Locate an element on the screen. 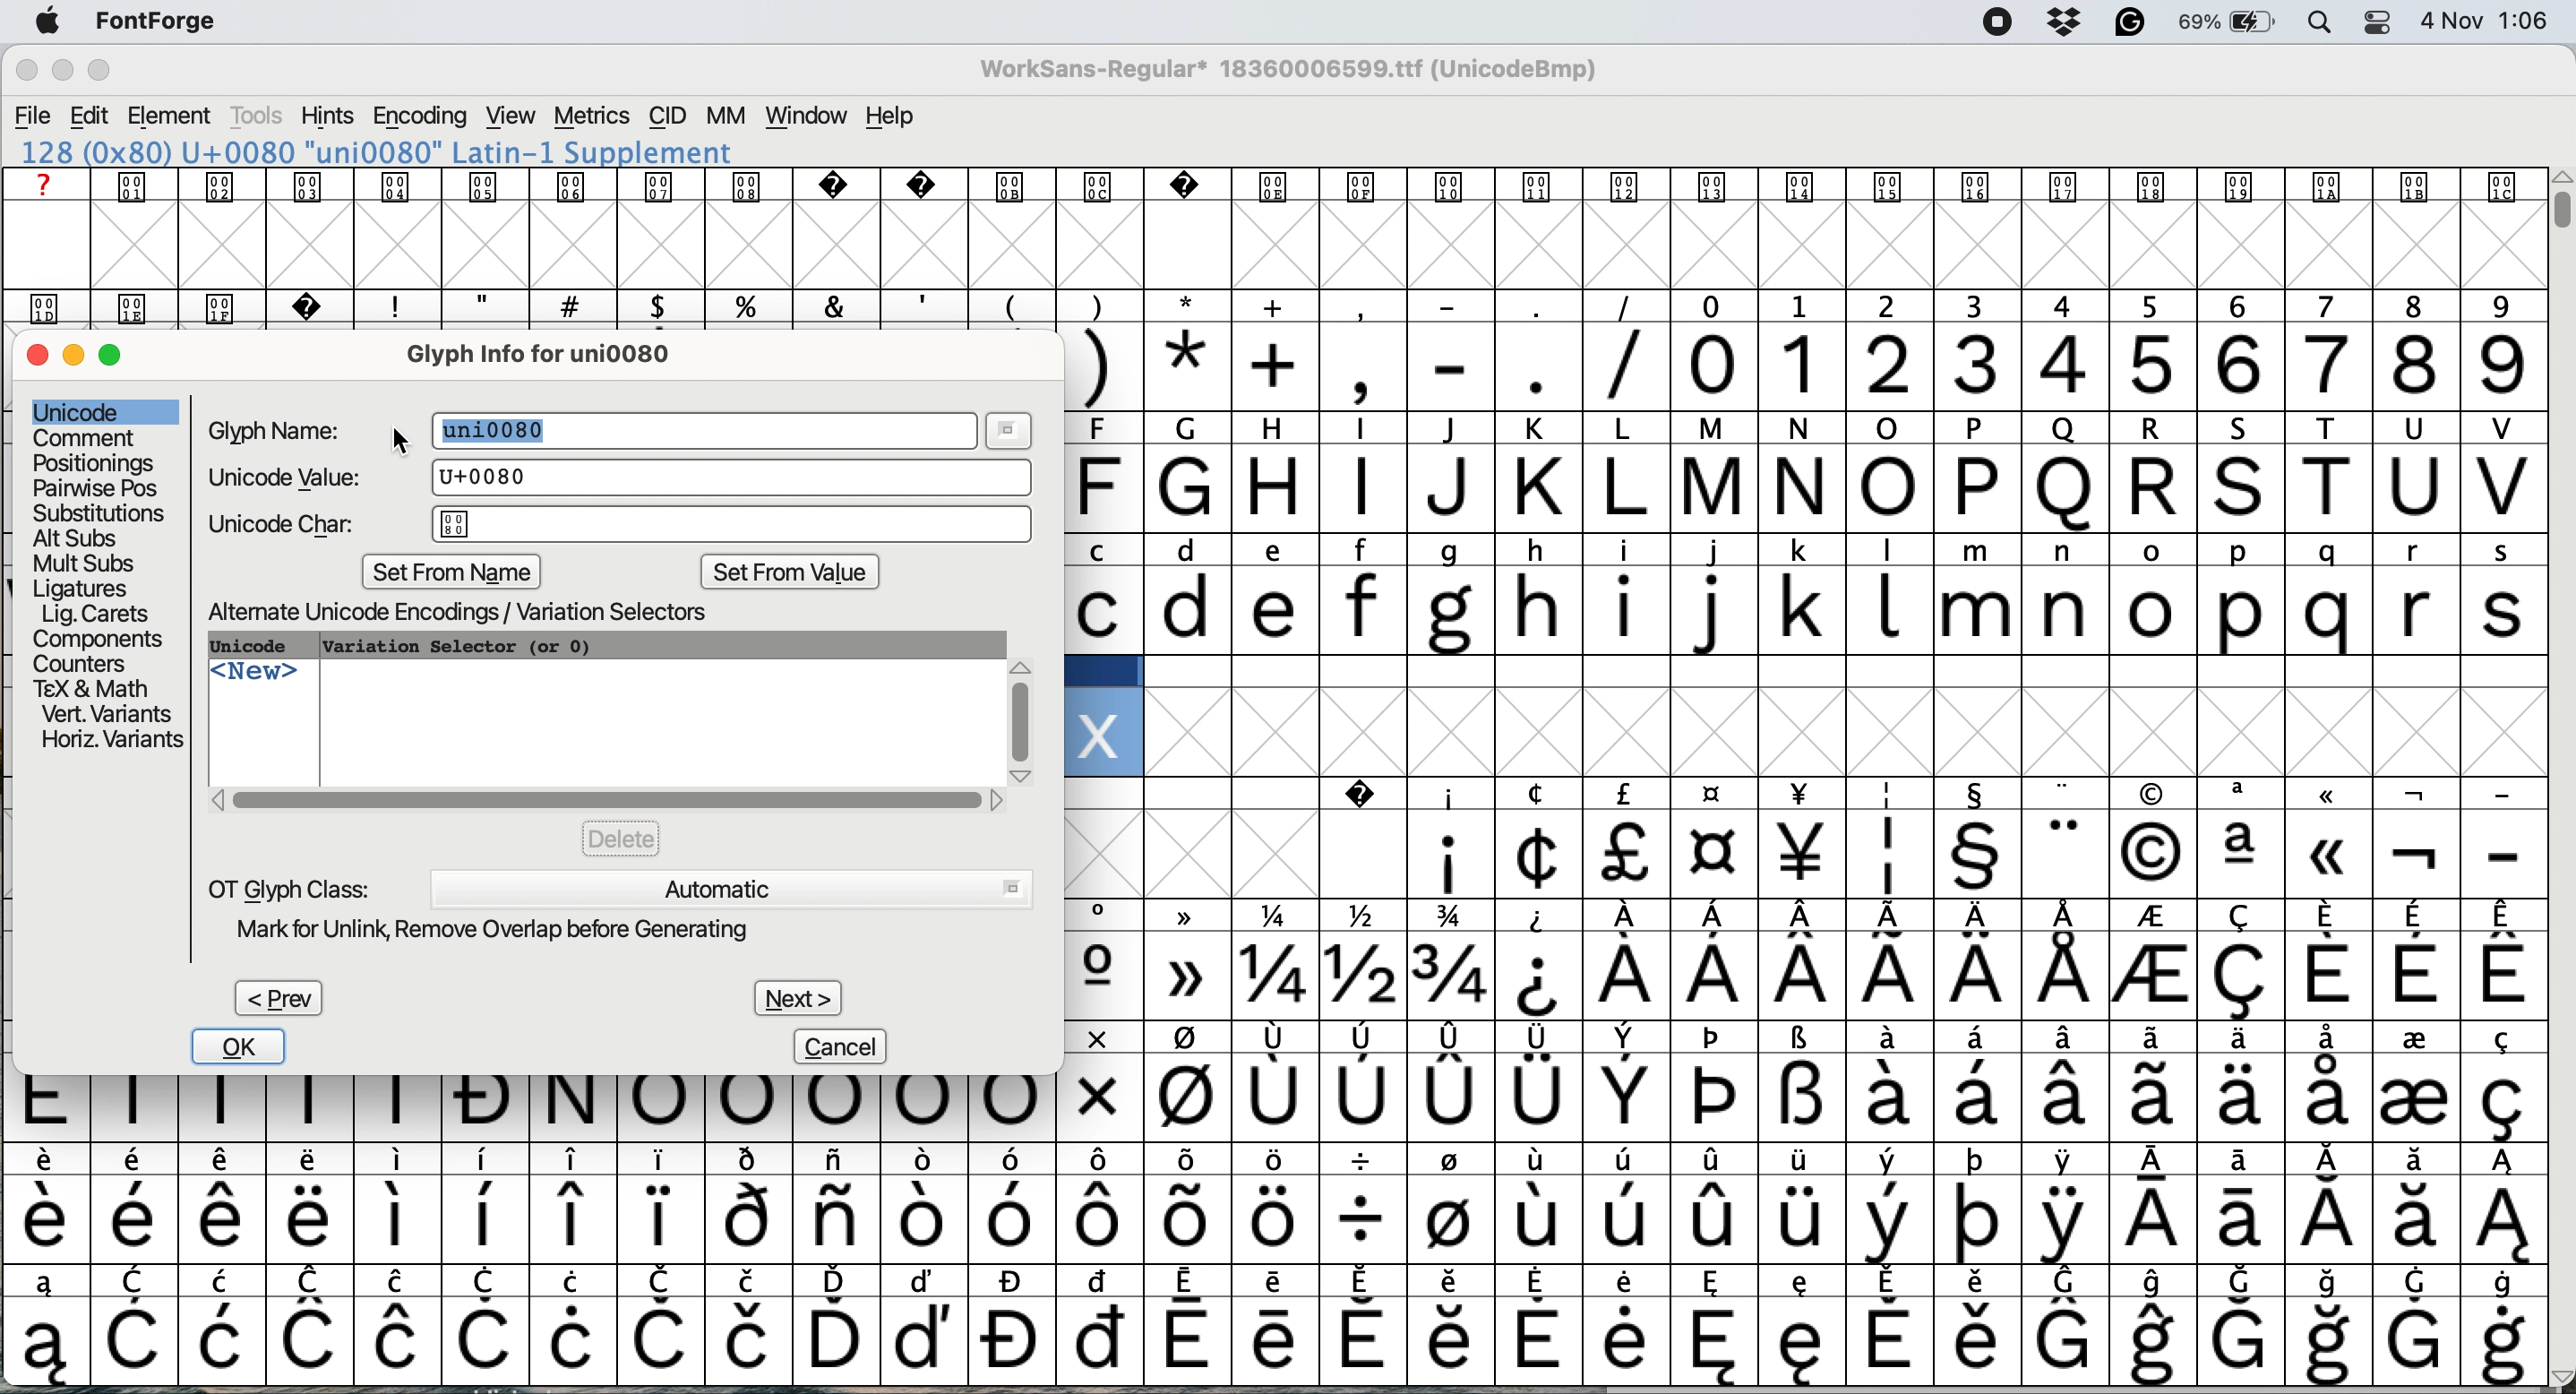 Image resolution: width=2576 pixels, height=1394 pixels. capital letters a to v is located at coordinates (1787, 494).